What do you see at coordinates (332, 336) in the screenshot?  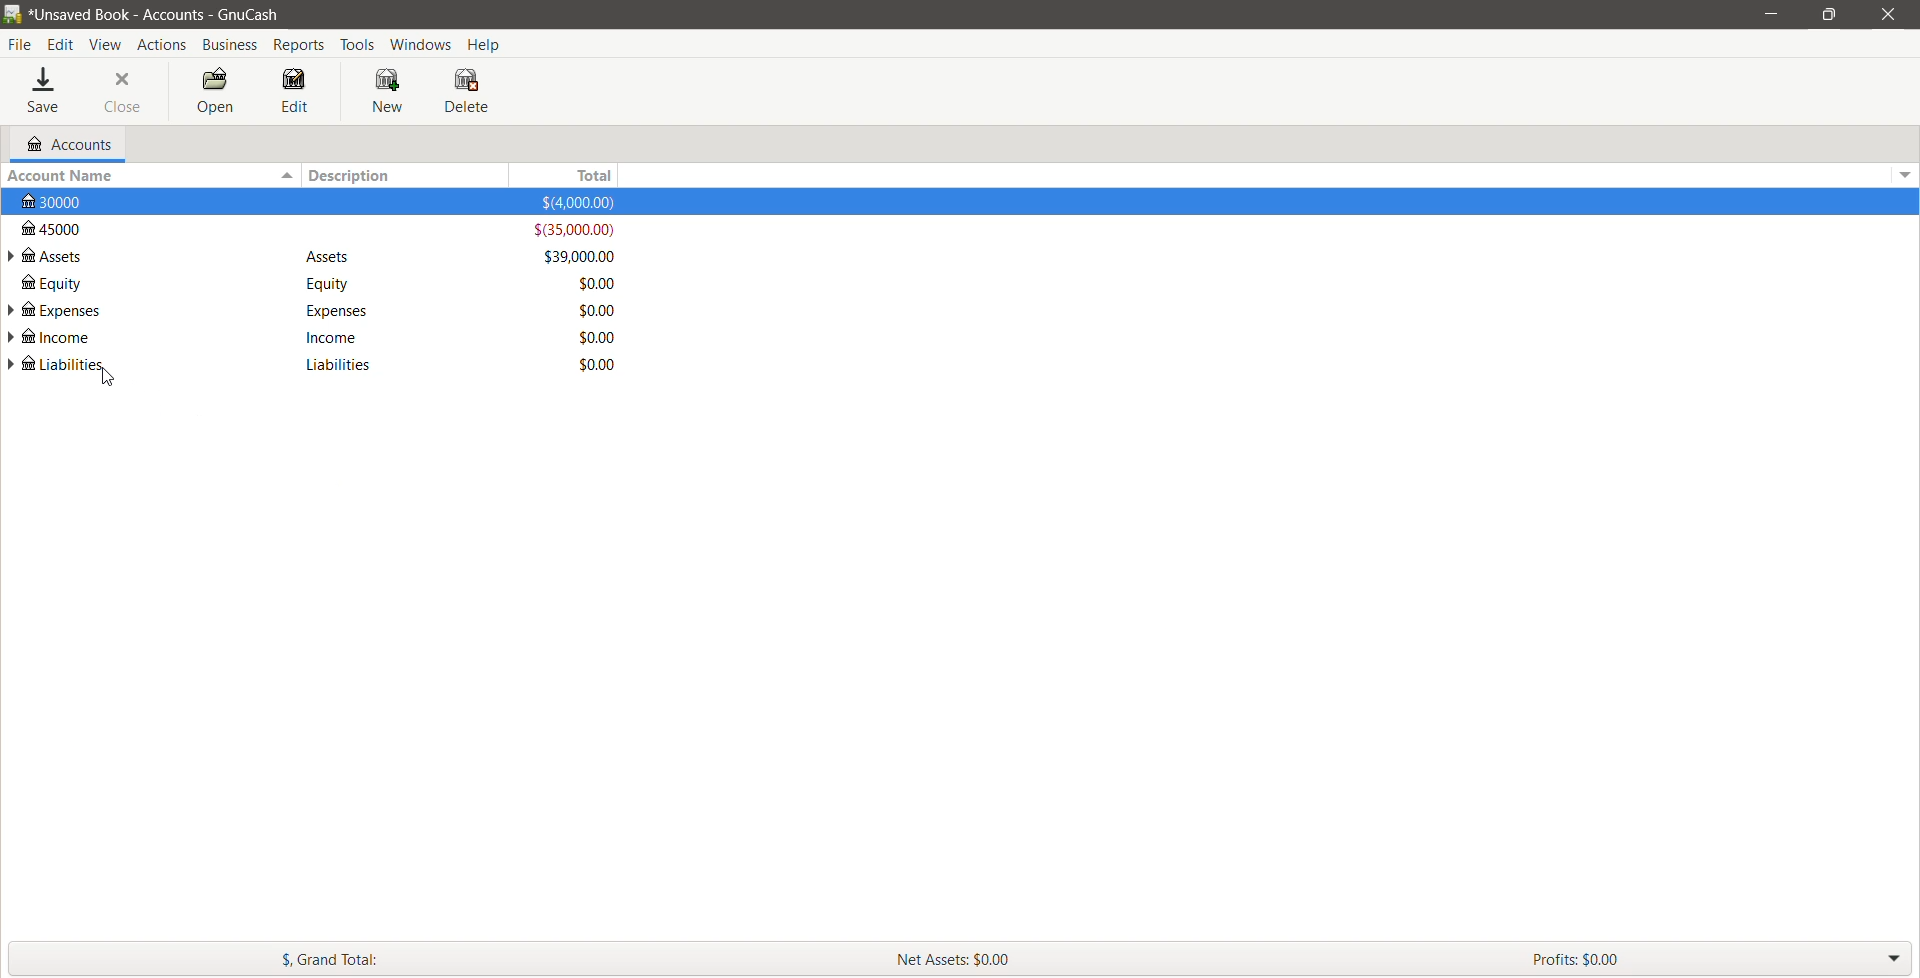 I see `details of the account "Income"` at bounding box center [332, 336].